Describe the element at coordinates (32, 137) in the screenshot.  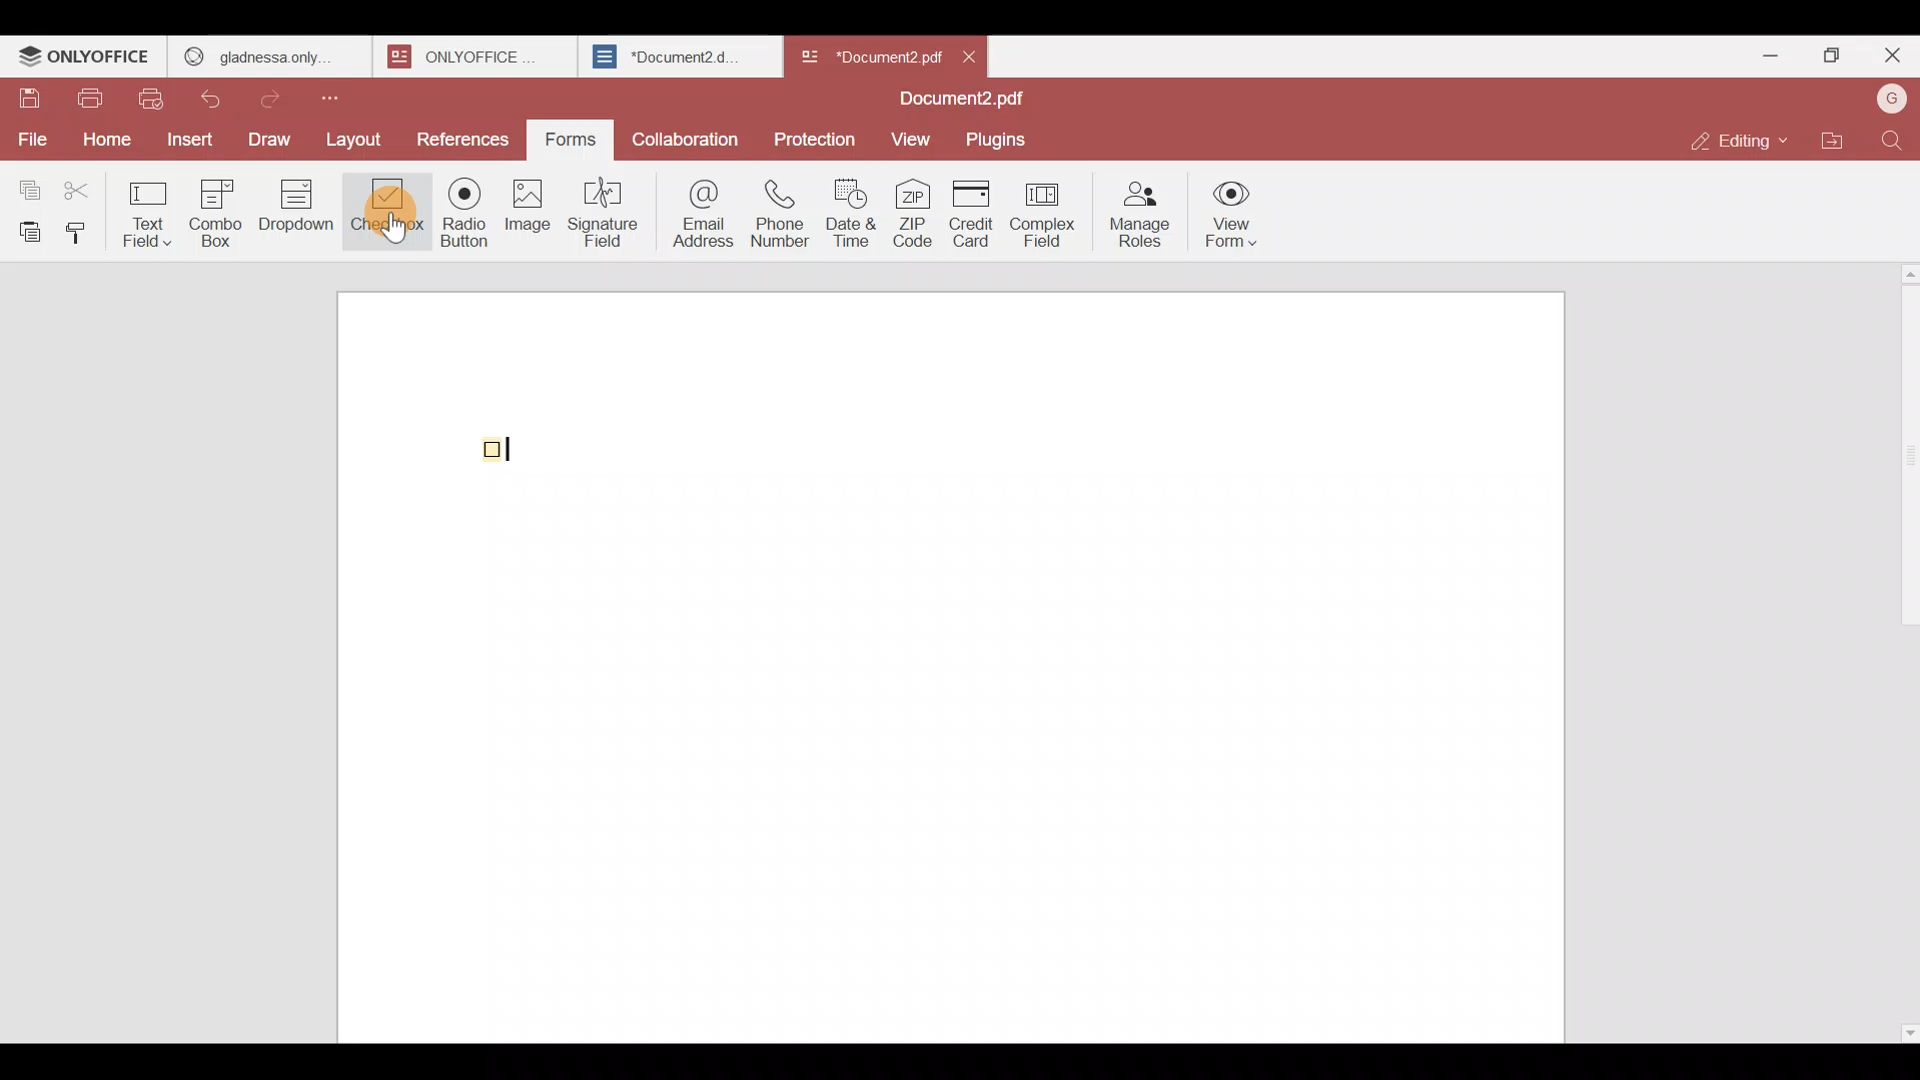
I see `File` at that location.